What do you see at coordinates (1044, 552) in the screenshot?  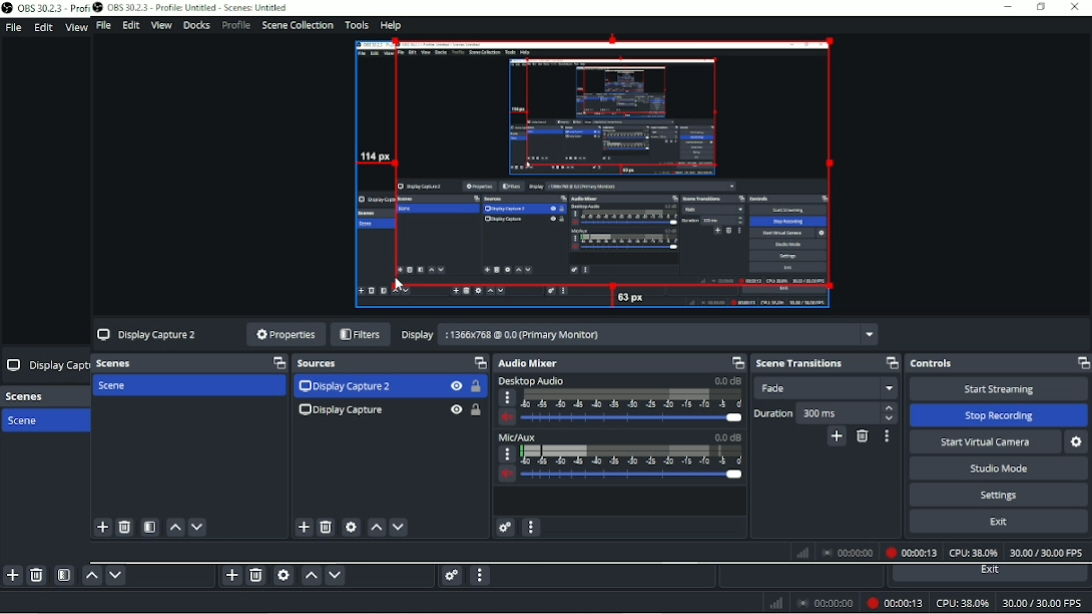 I see `30.00/30.00 FPS` at bounding box center [1044, 552].